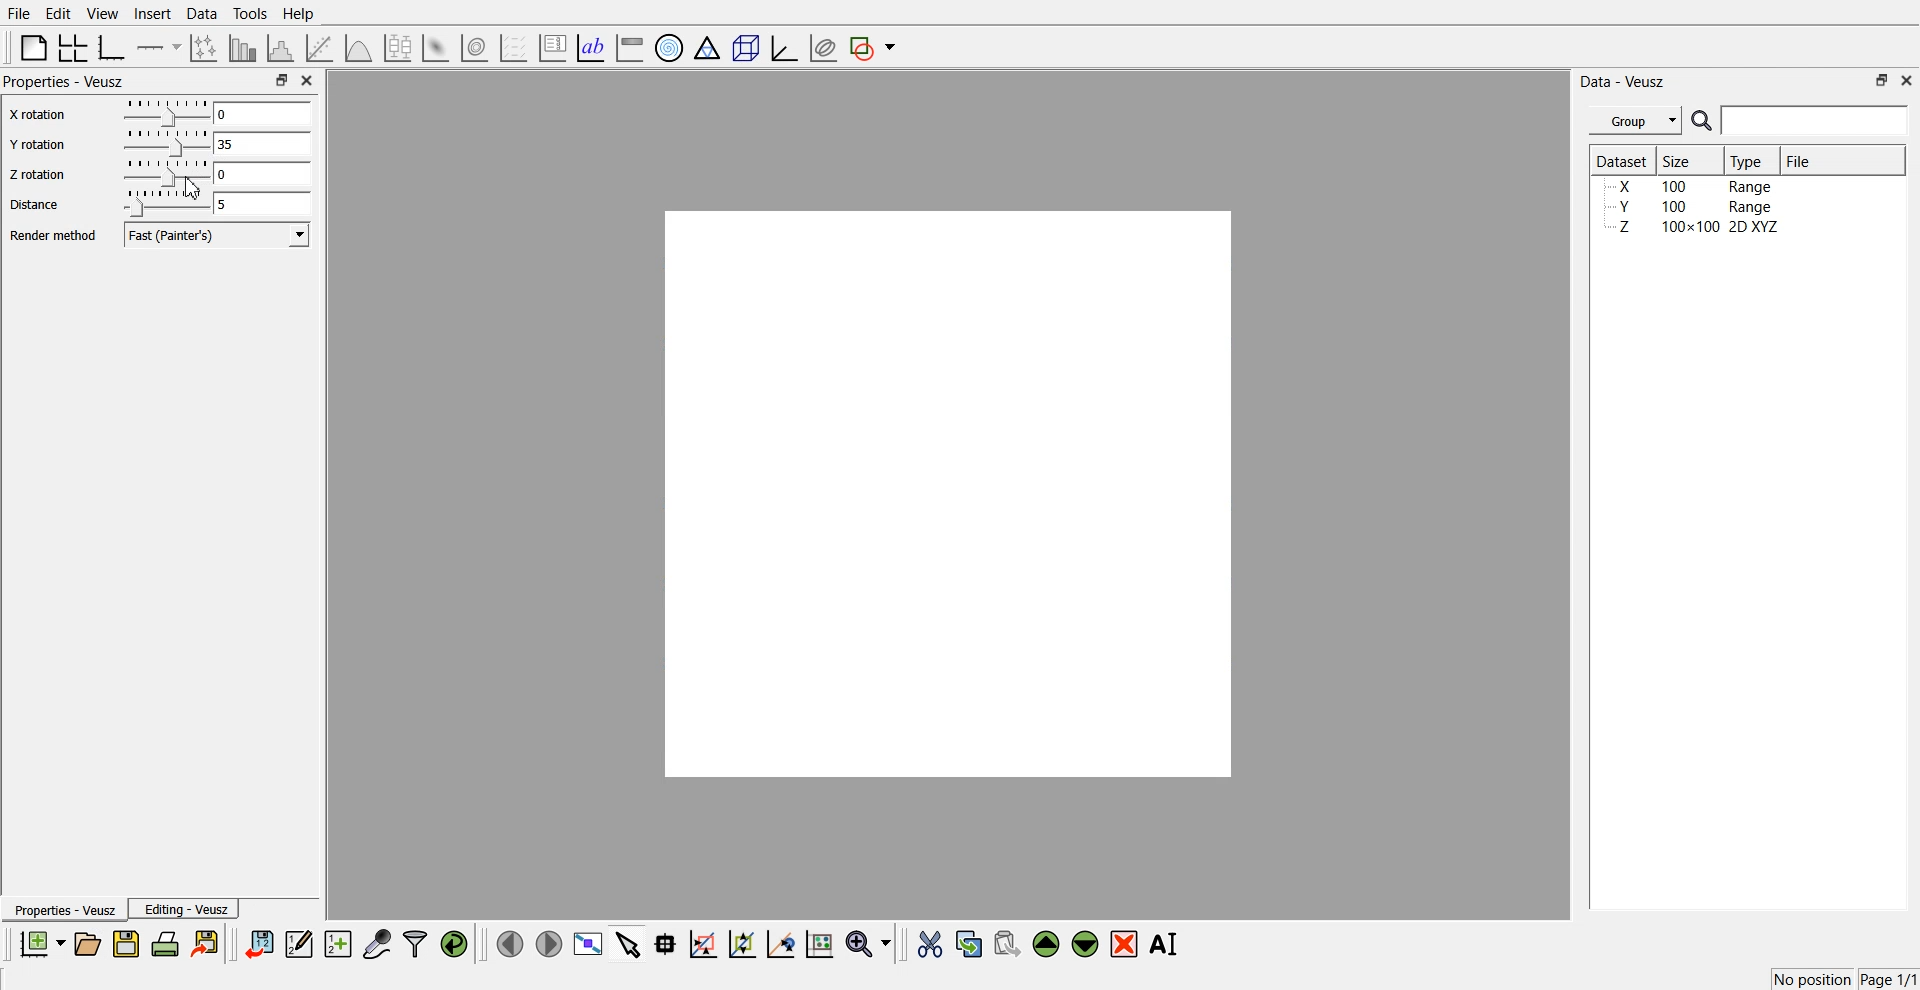 This screenshot has height=990, width=1920. What do you see at coordinates (742, 943) in the screenshot?
I see `Zoom out of the graph axes` at bounding box center [742, 943].